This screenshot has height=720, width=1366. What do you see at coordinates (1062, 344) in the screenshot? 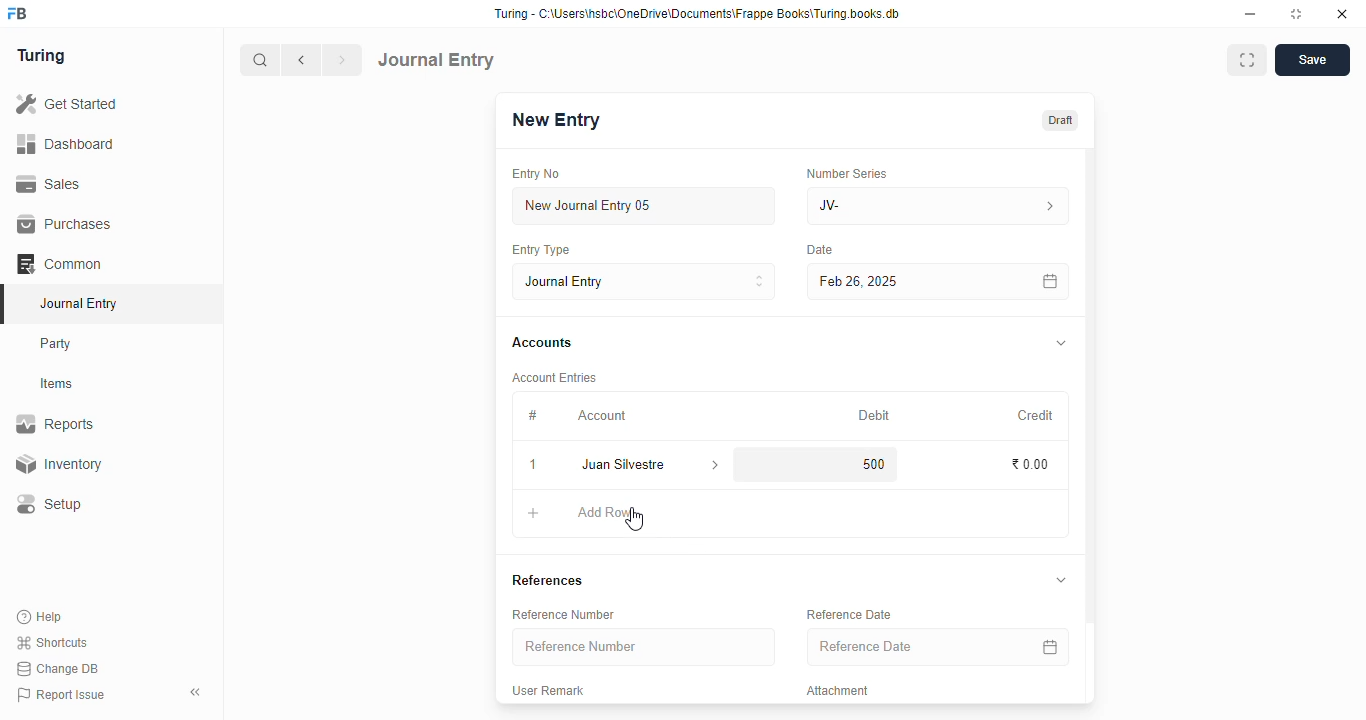
I see `toggle expand/collapse` at bounding box center [1062, 344].